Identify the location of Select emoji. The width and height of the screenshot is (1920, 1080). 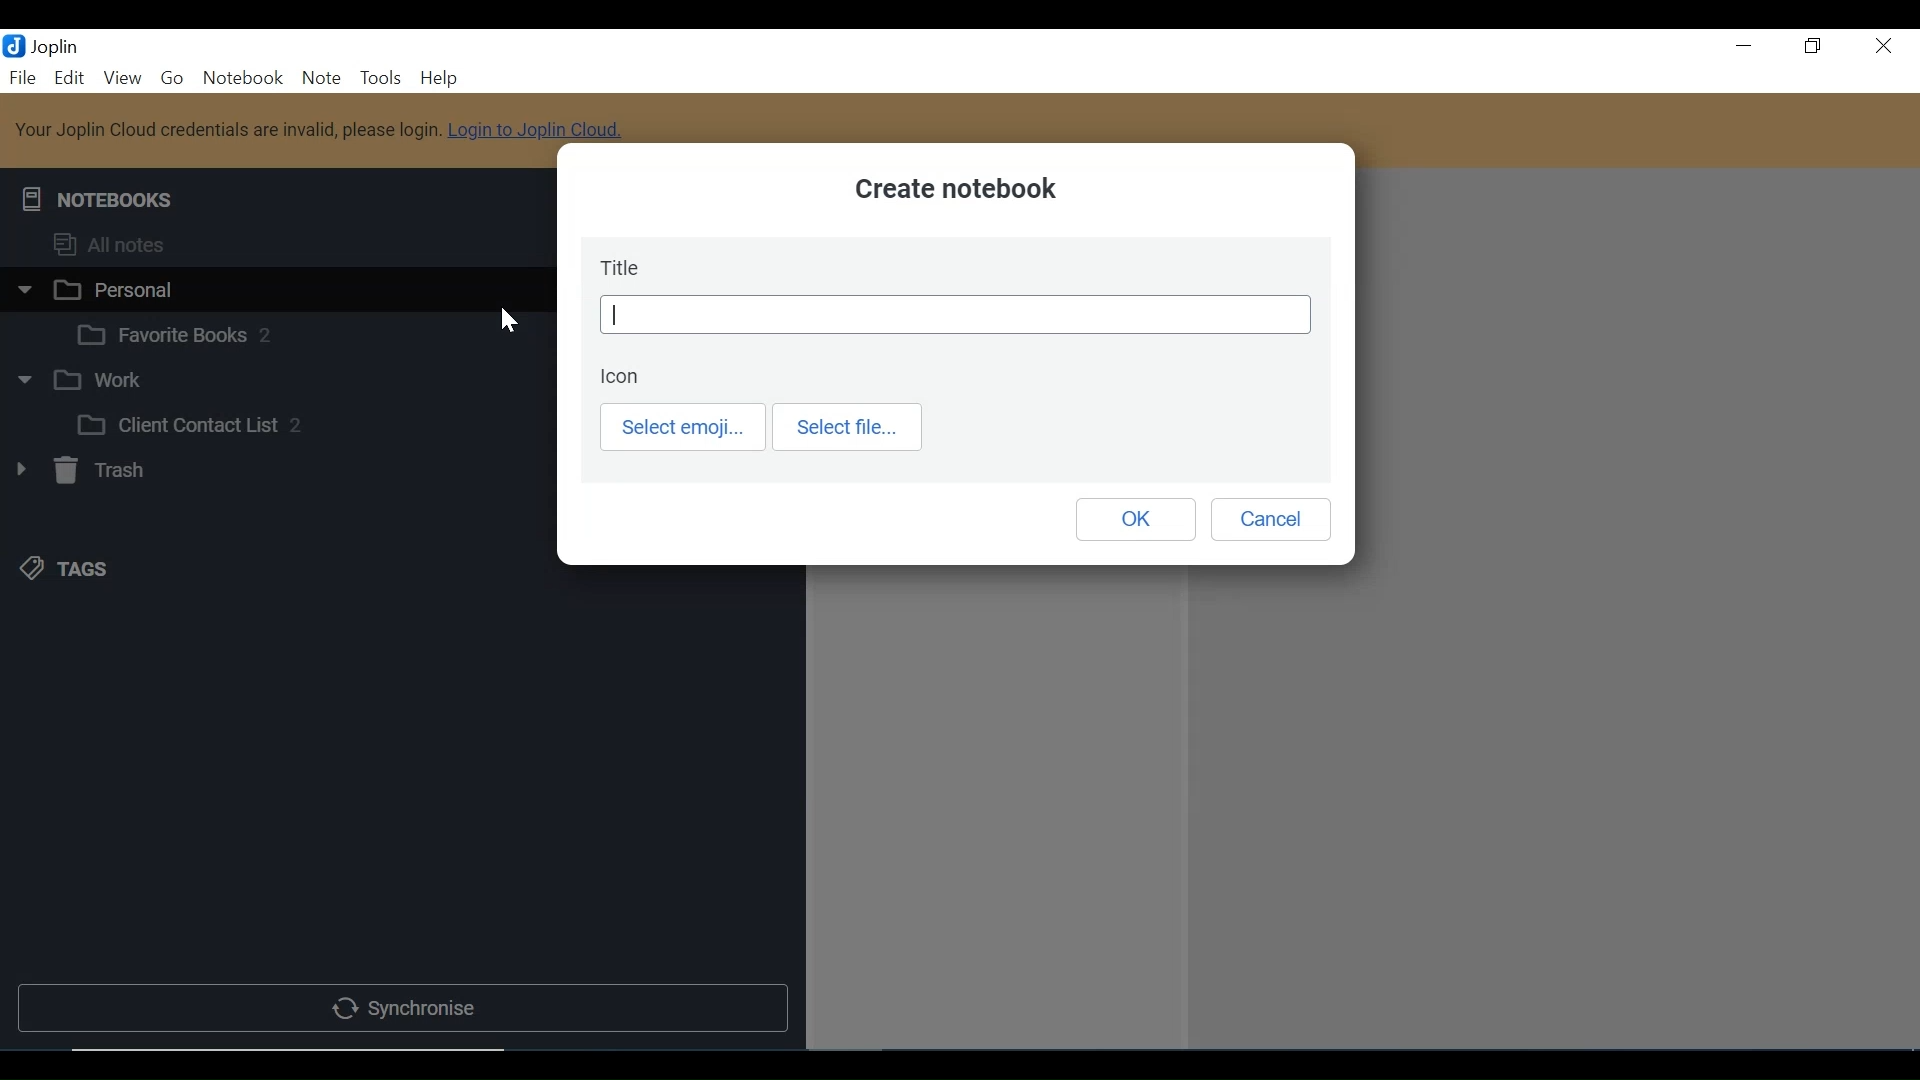
(683, 428).